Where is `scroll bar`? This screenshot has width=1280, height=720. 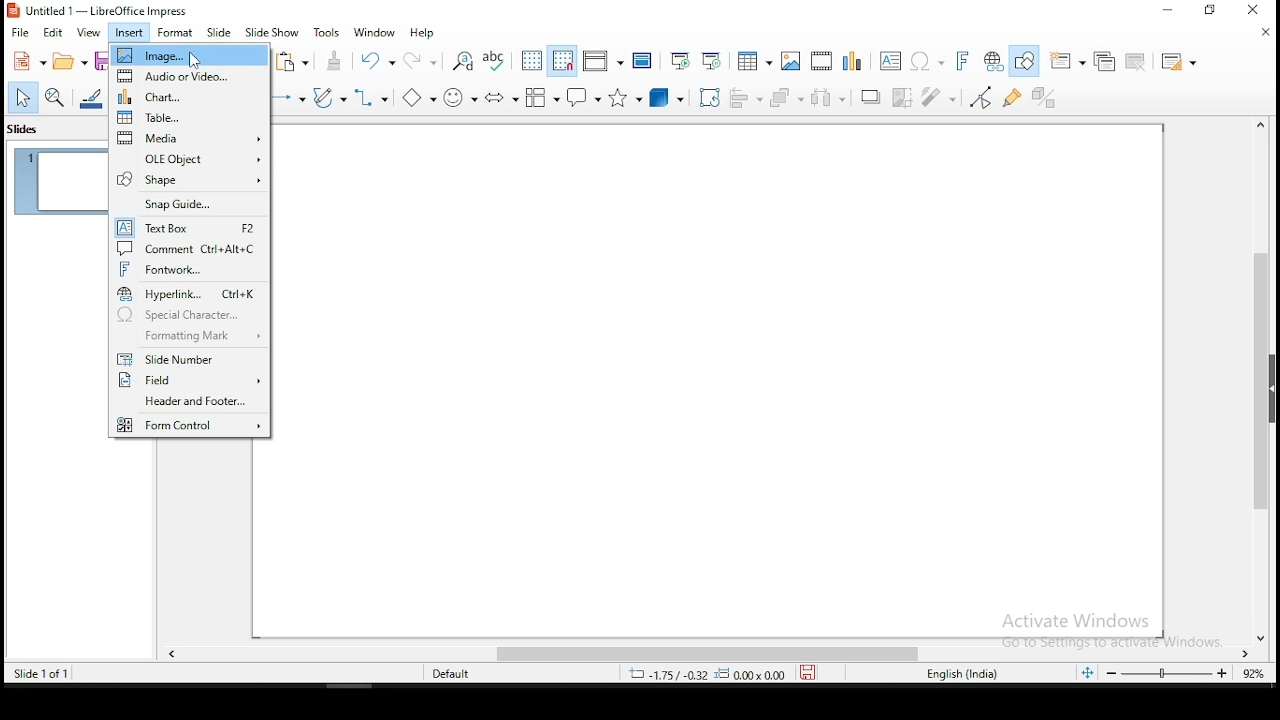
scroll bar is located at coordinates (711, 654).